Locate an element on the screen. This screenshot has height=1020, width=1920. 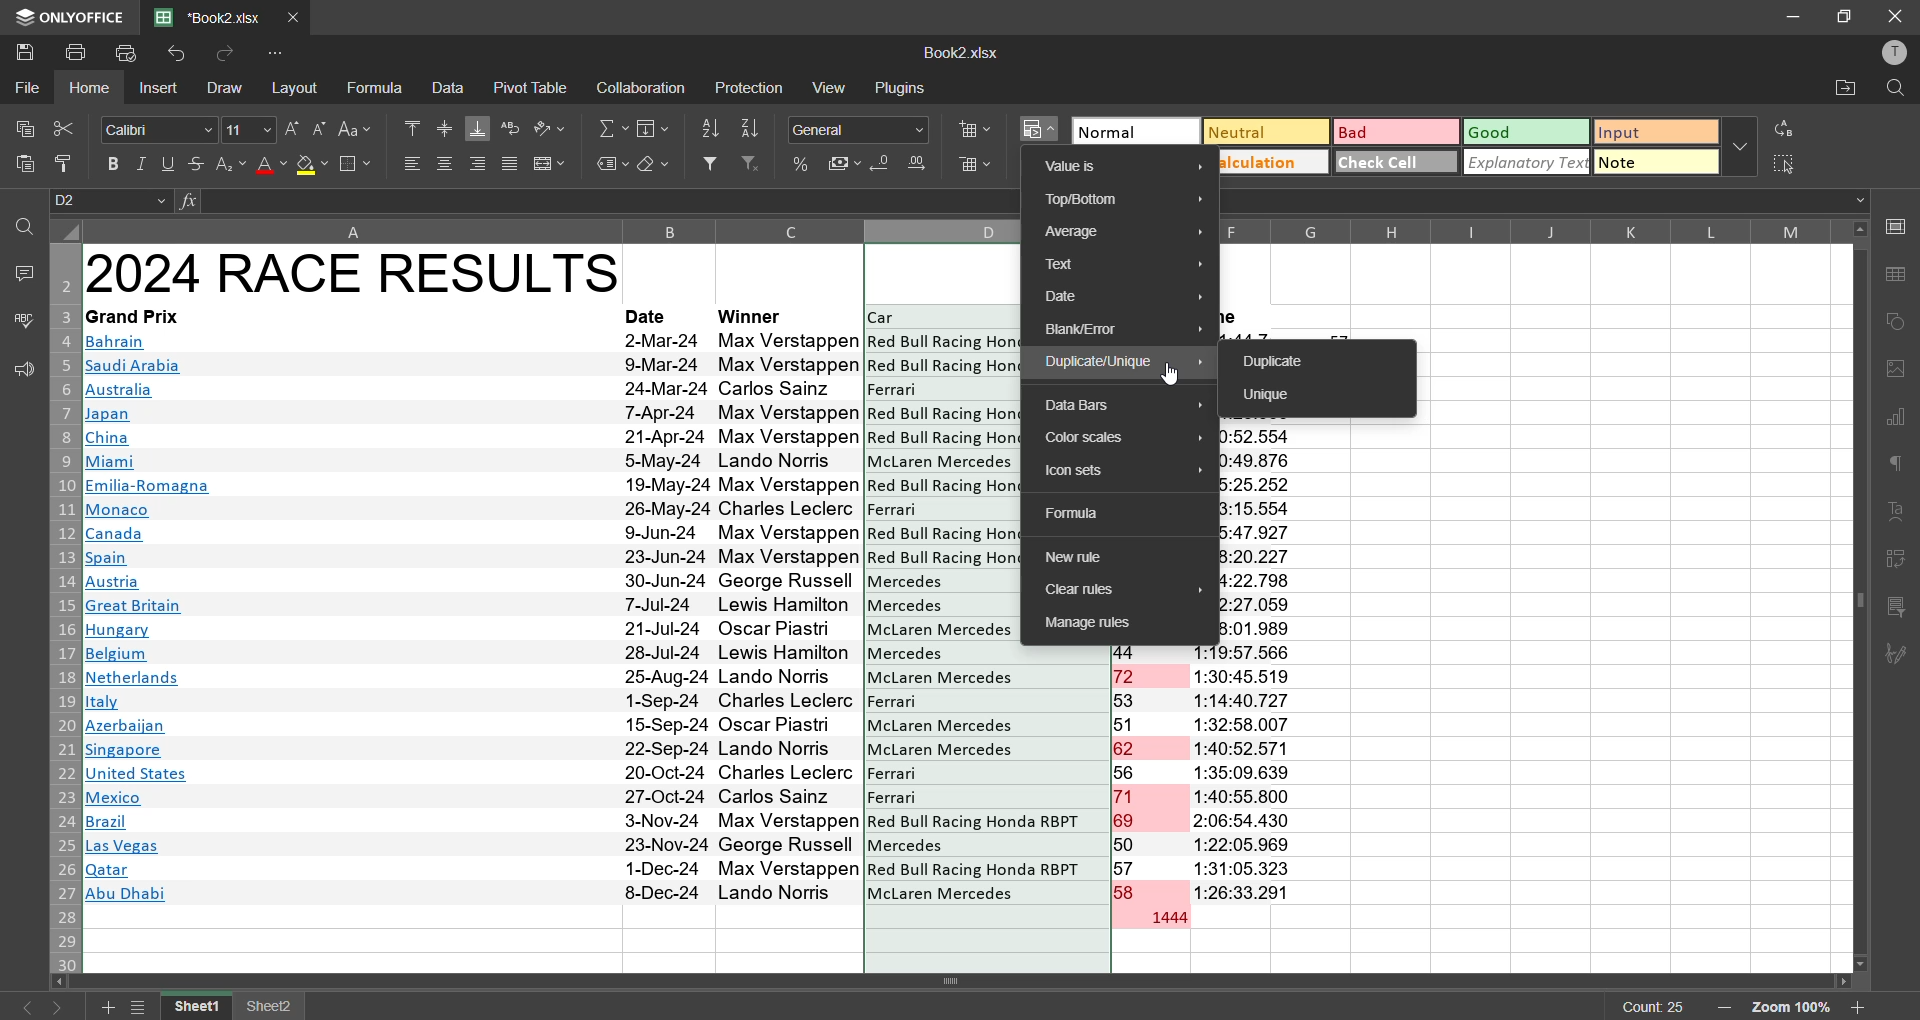
date is located at coordinates (650, 316).